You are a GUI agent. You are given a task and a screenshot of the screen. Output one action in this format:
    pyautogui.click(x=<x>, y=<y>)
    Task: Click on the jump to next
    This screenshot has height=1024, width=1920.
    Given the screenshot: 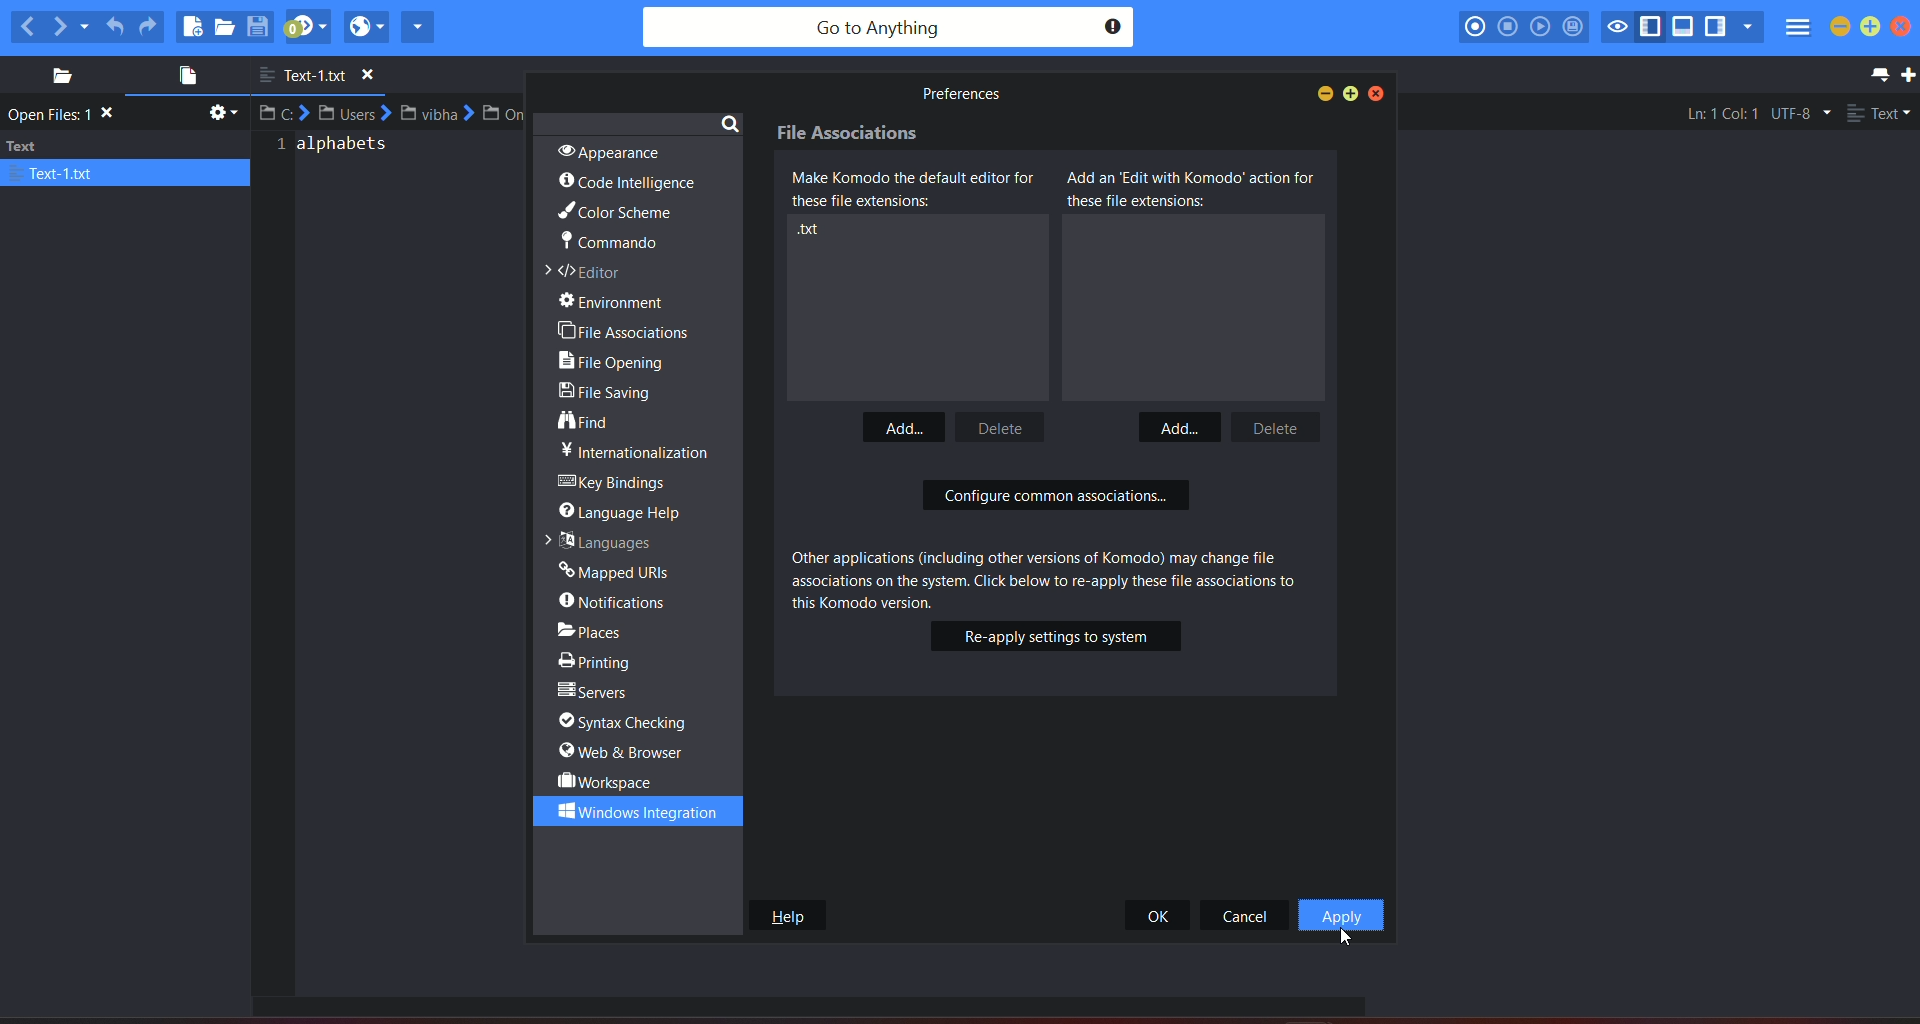 What is the action you would take?
    pyautogui.click(x=307, y=27)
    